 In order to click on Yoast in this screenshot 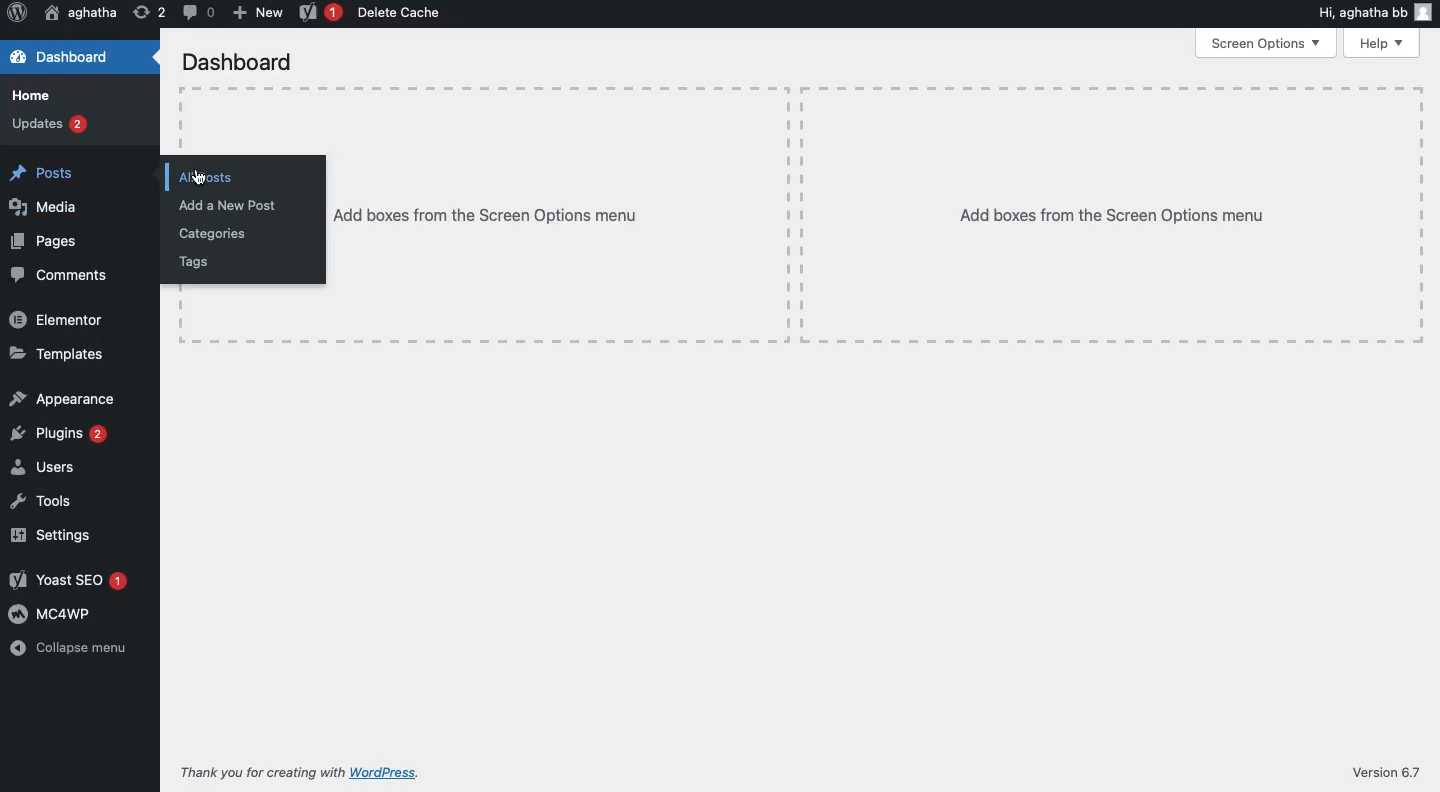, I will do `click(318, 12)`.